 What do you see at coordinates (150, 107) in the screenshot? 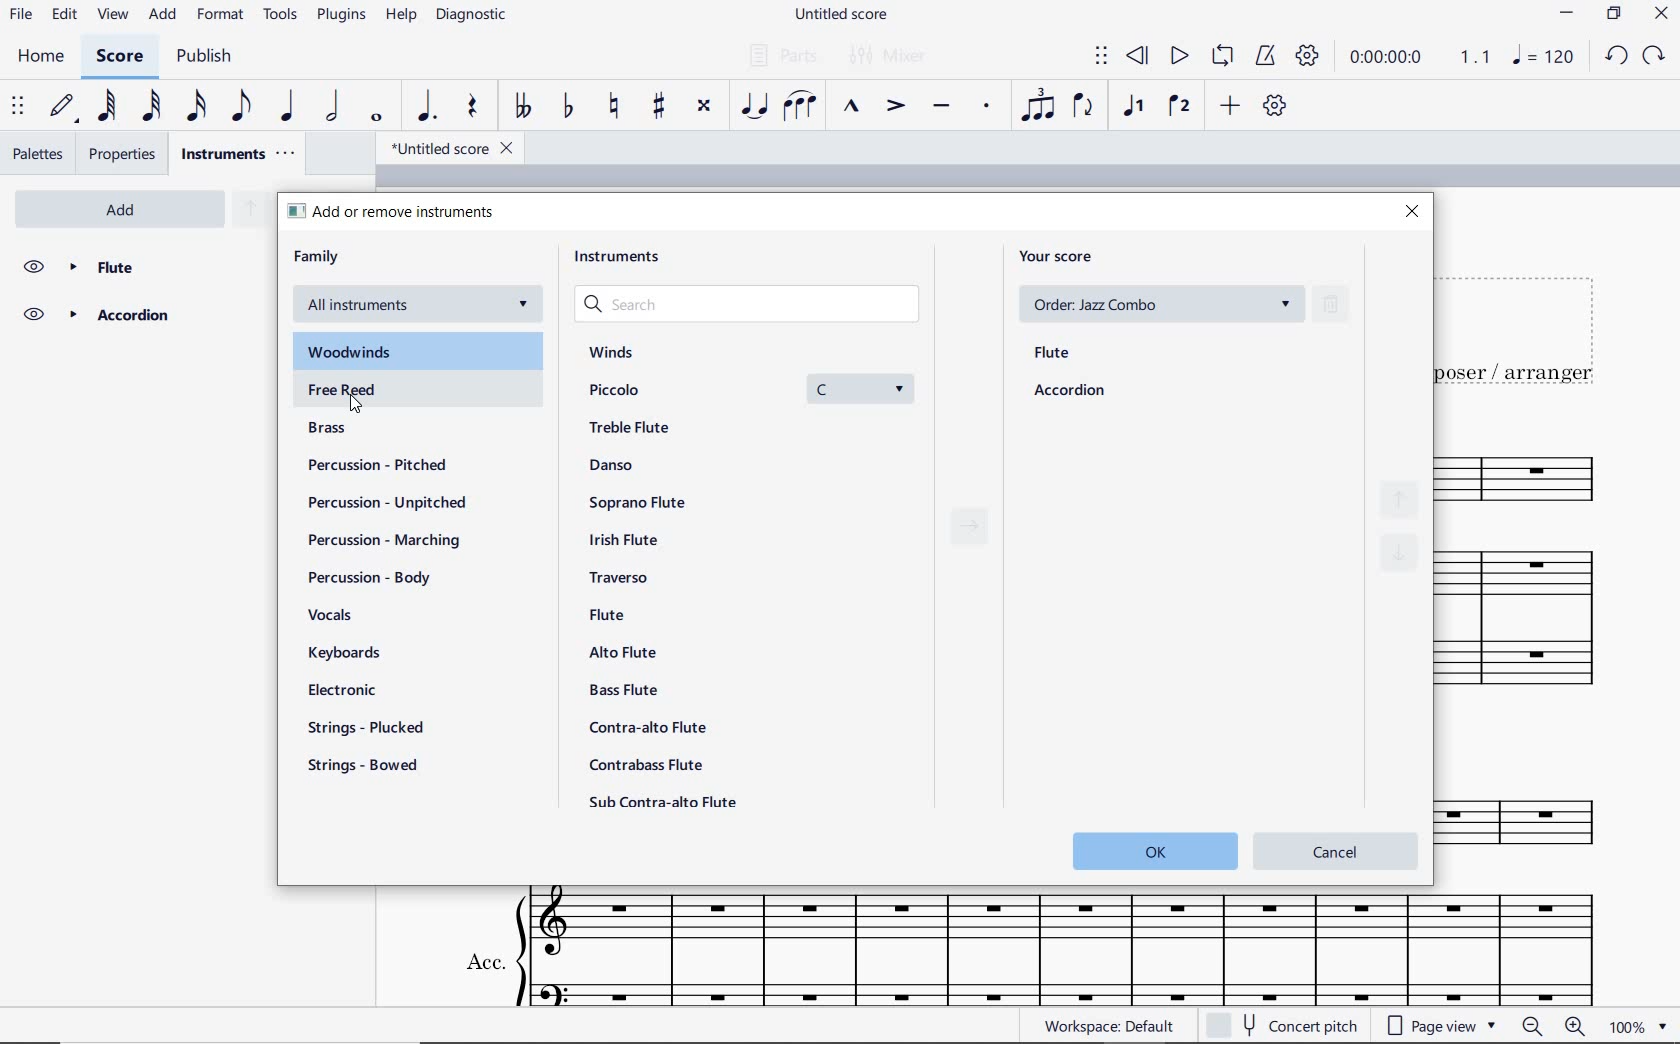
I see `32nd note` at bounding box center [150, 107].